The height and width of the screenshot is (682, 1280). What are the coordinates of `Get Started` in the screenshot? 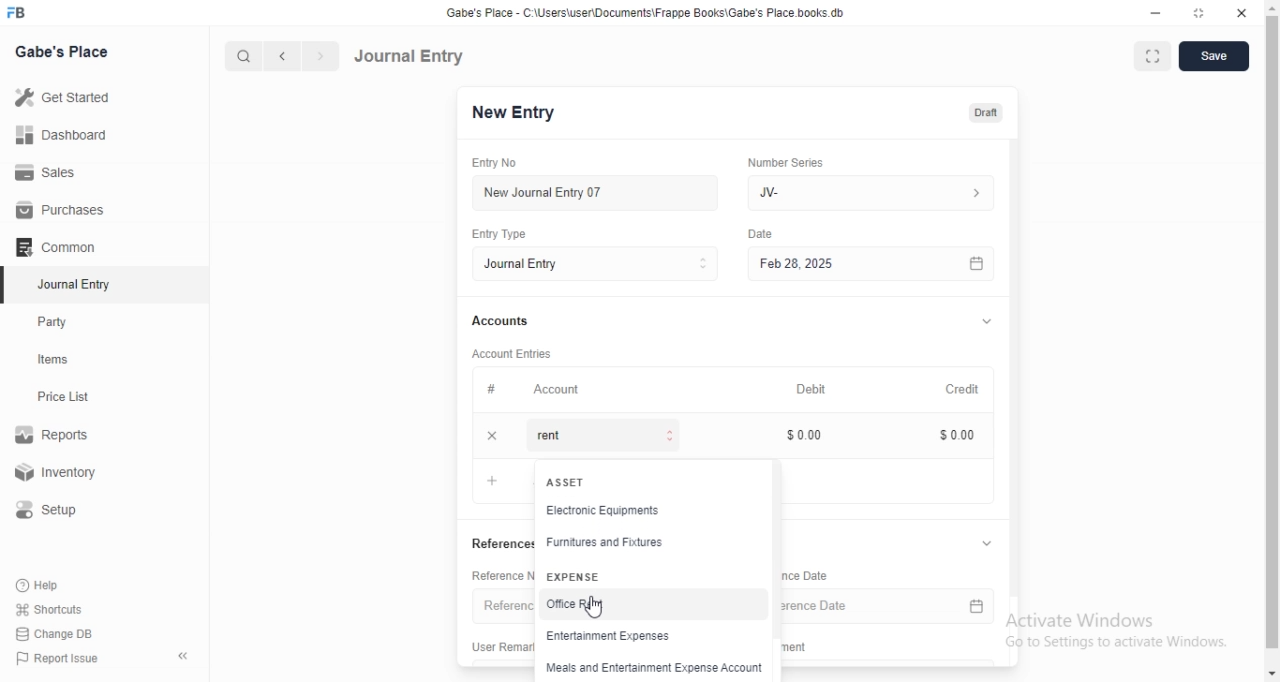 It's located at (61, 99).